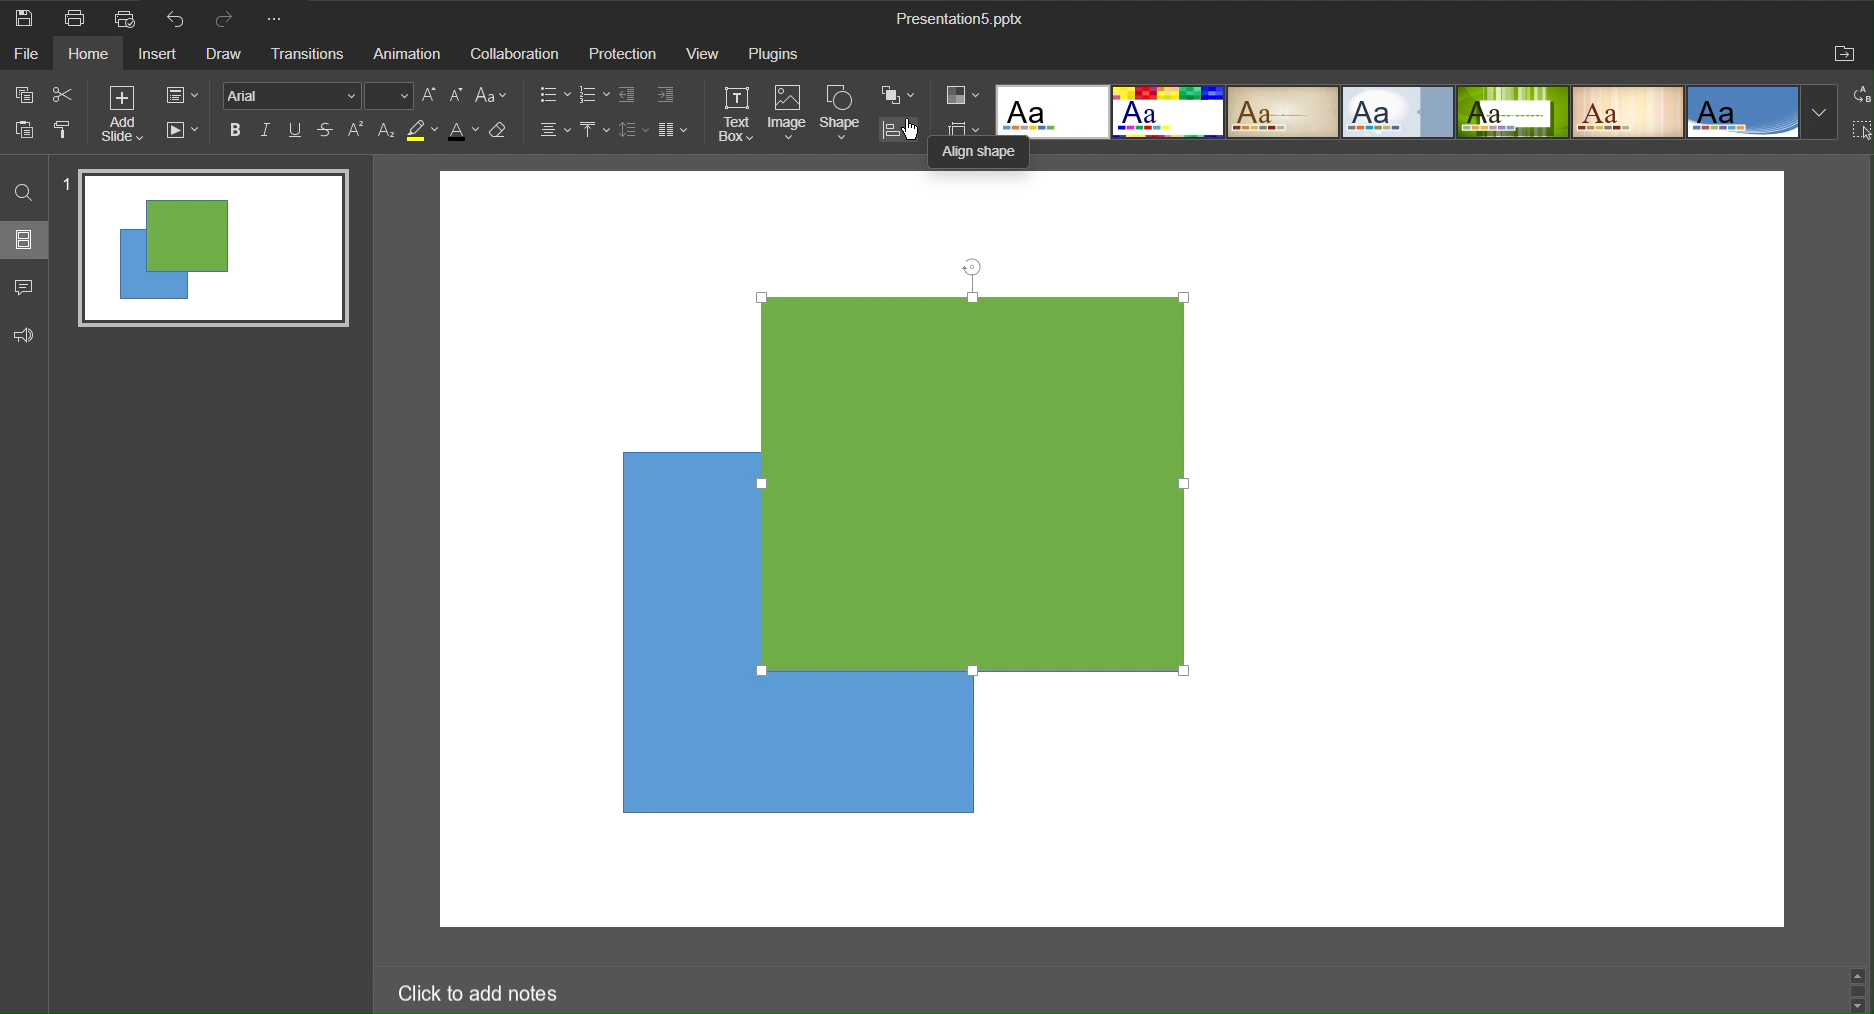 Image resolution: width=1874 pixels, height=1014 pixels. What do you see at coordinates (508, 135) in the screenshot?
I see `Delete Style` at bounding box center [508, 135].